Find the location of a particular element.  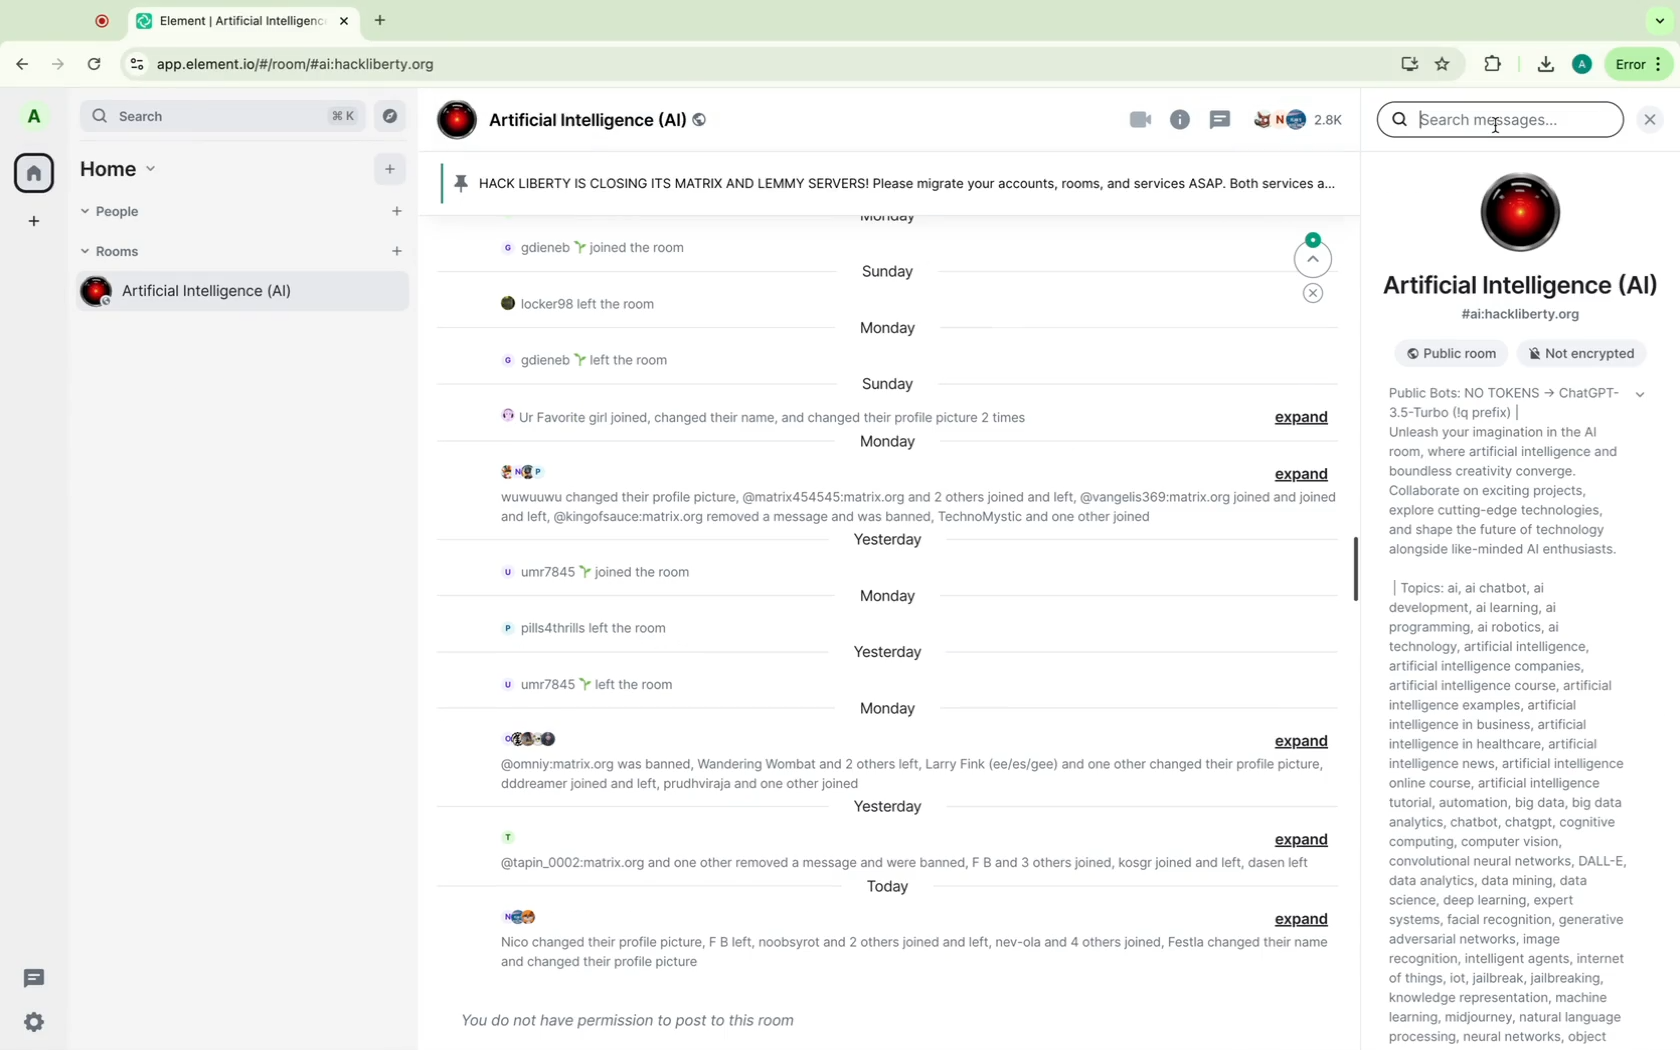

day is located at coordinates (887, 443).